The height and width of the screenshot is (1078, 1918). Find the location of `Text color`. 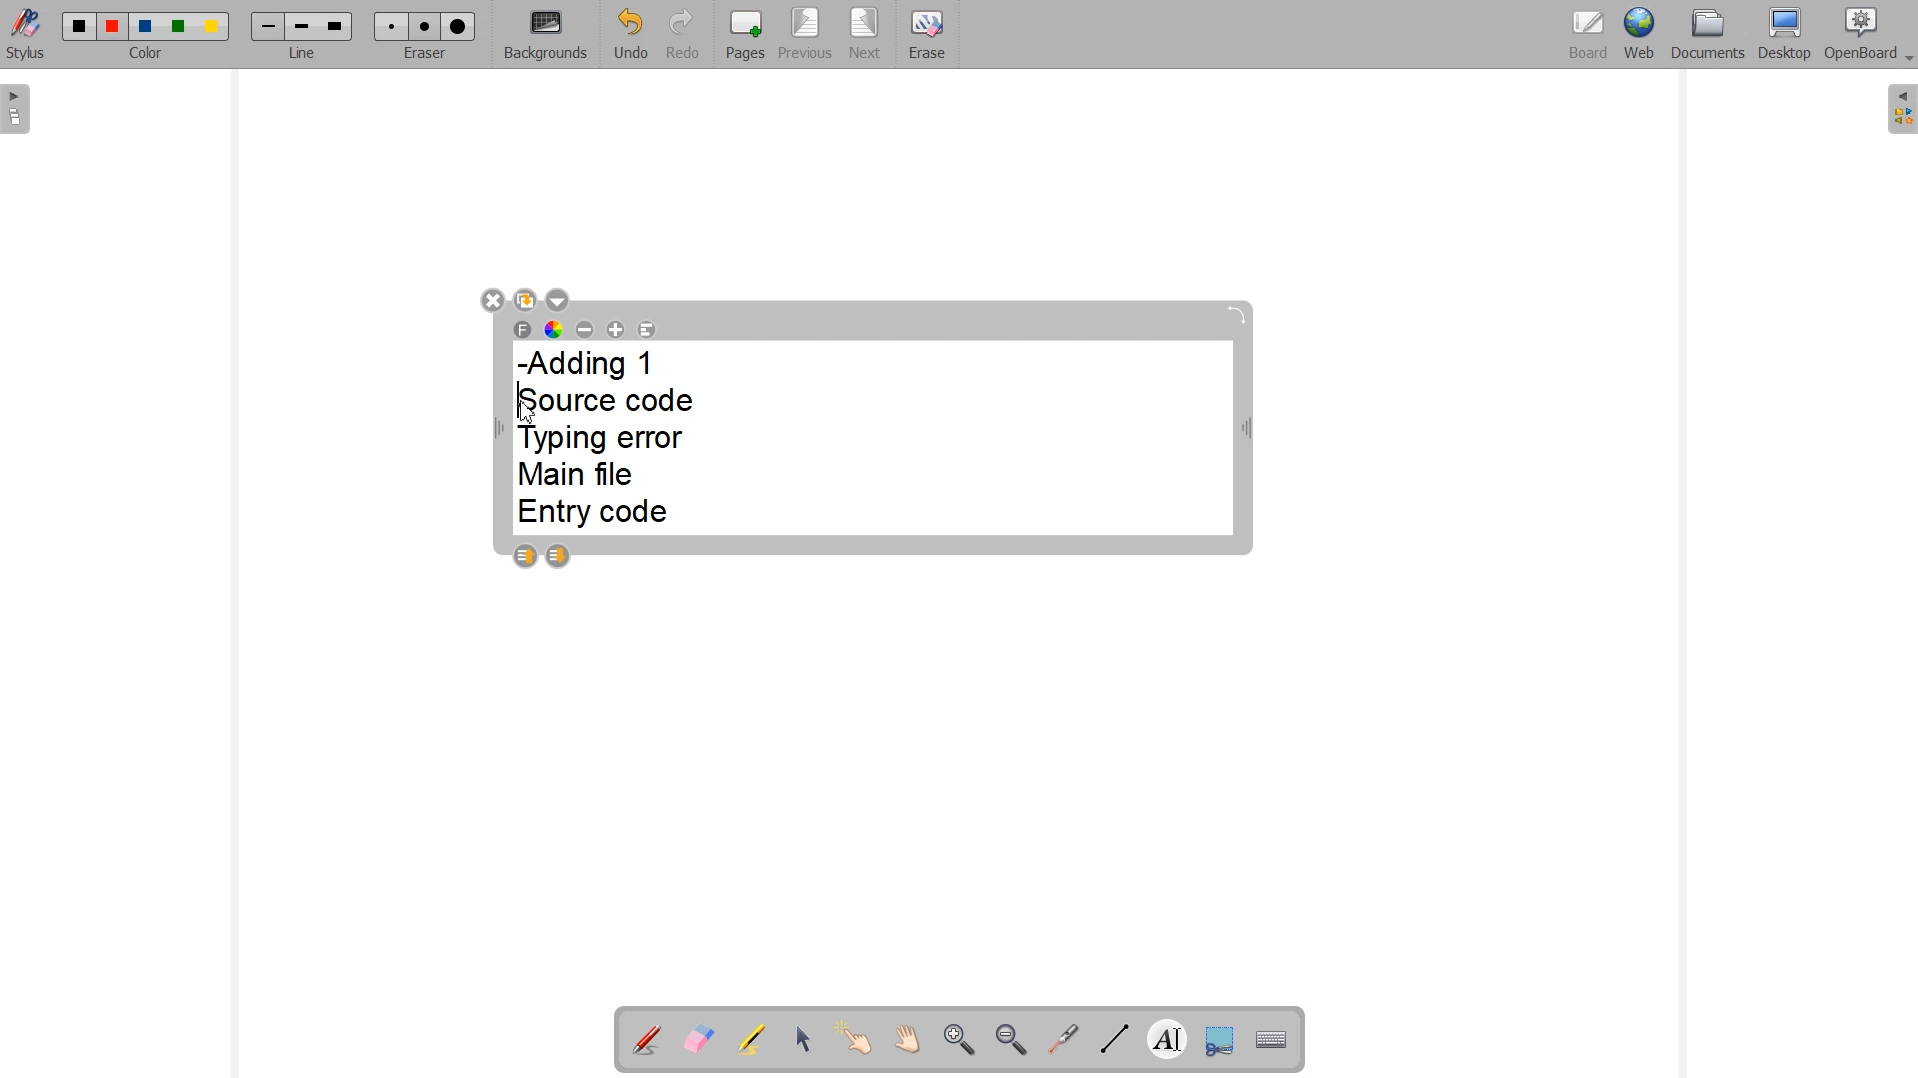

Text color is located at coordinates (554, 329).